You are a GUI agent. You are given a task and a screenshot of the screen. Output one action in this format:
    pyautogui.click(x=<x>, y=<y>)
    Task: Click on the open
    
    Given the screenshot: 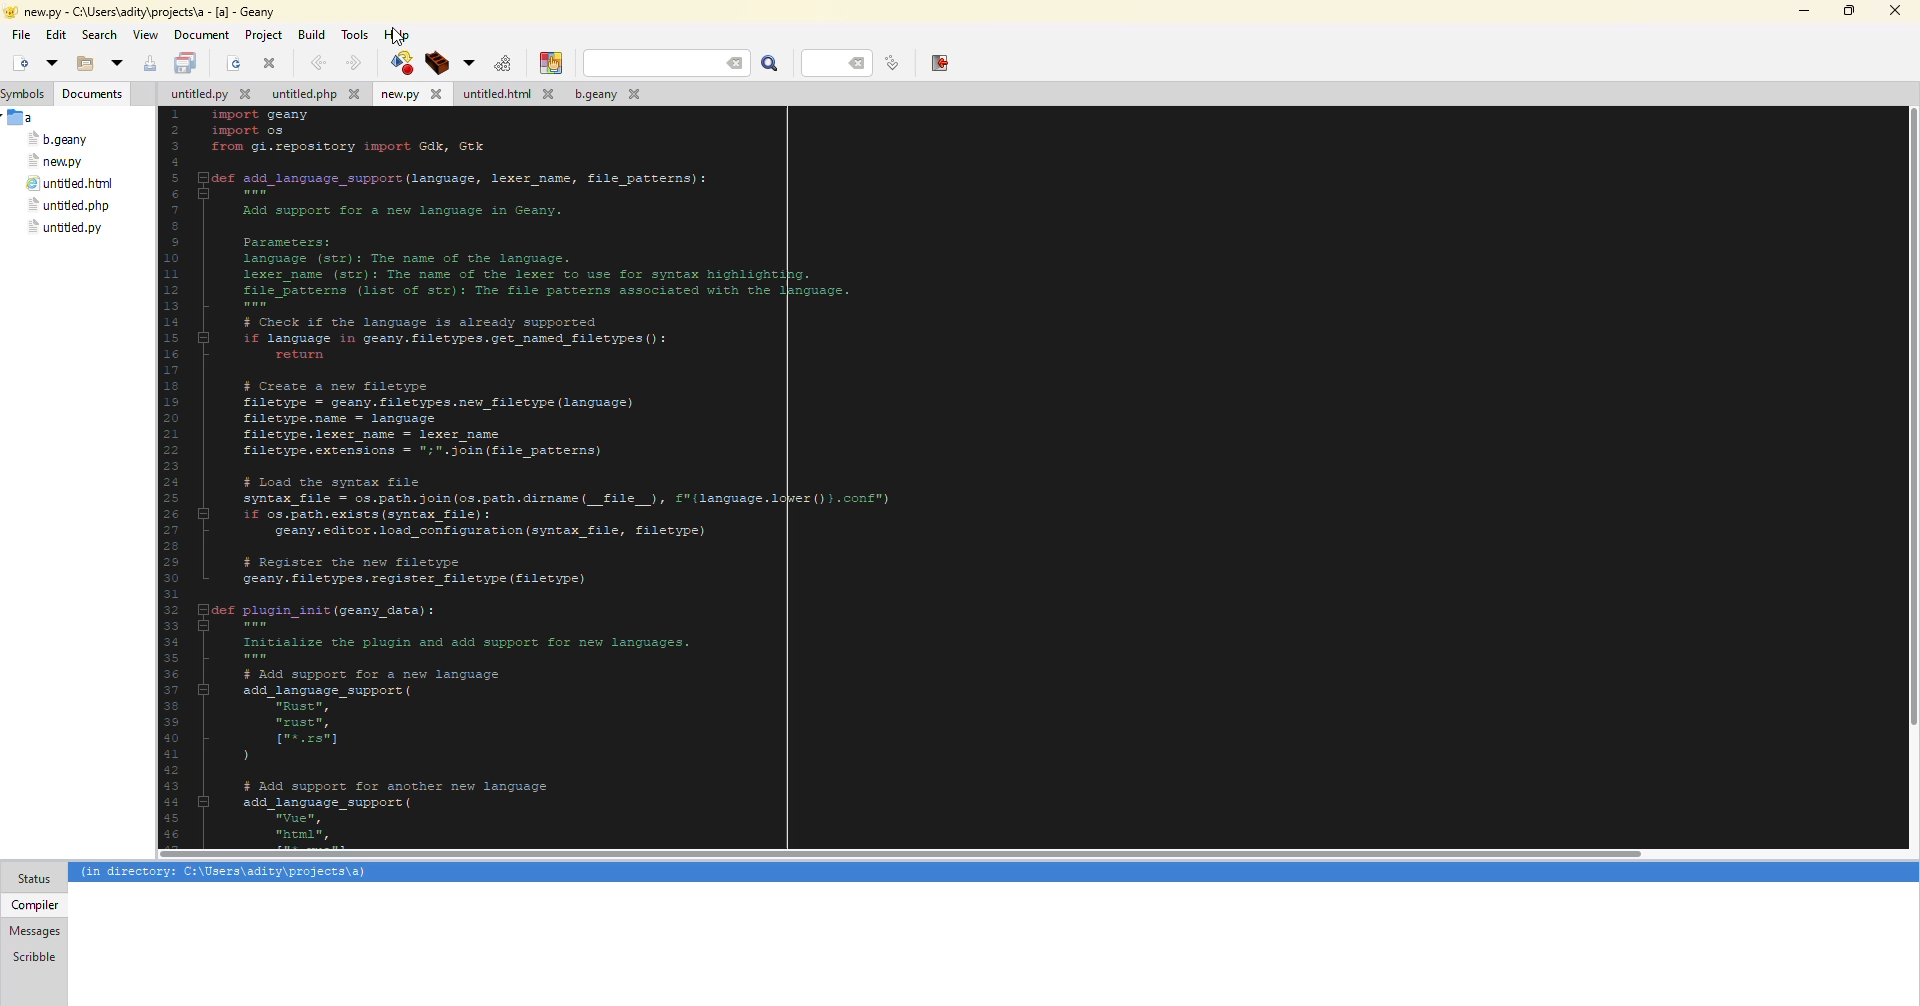 What is the action you would take?
    pyautogui.click(x=234, y=65)
    